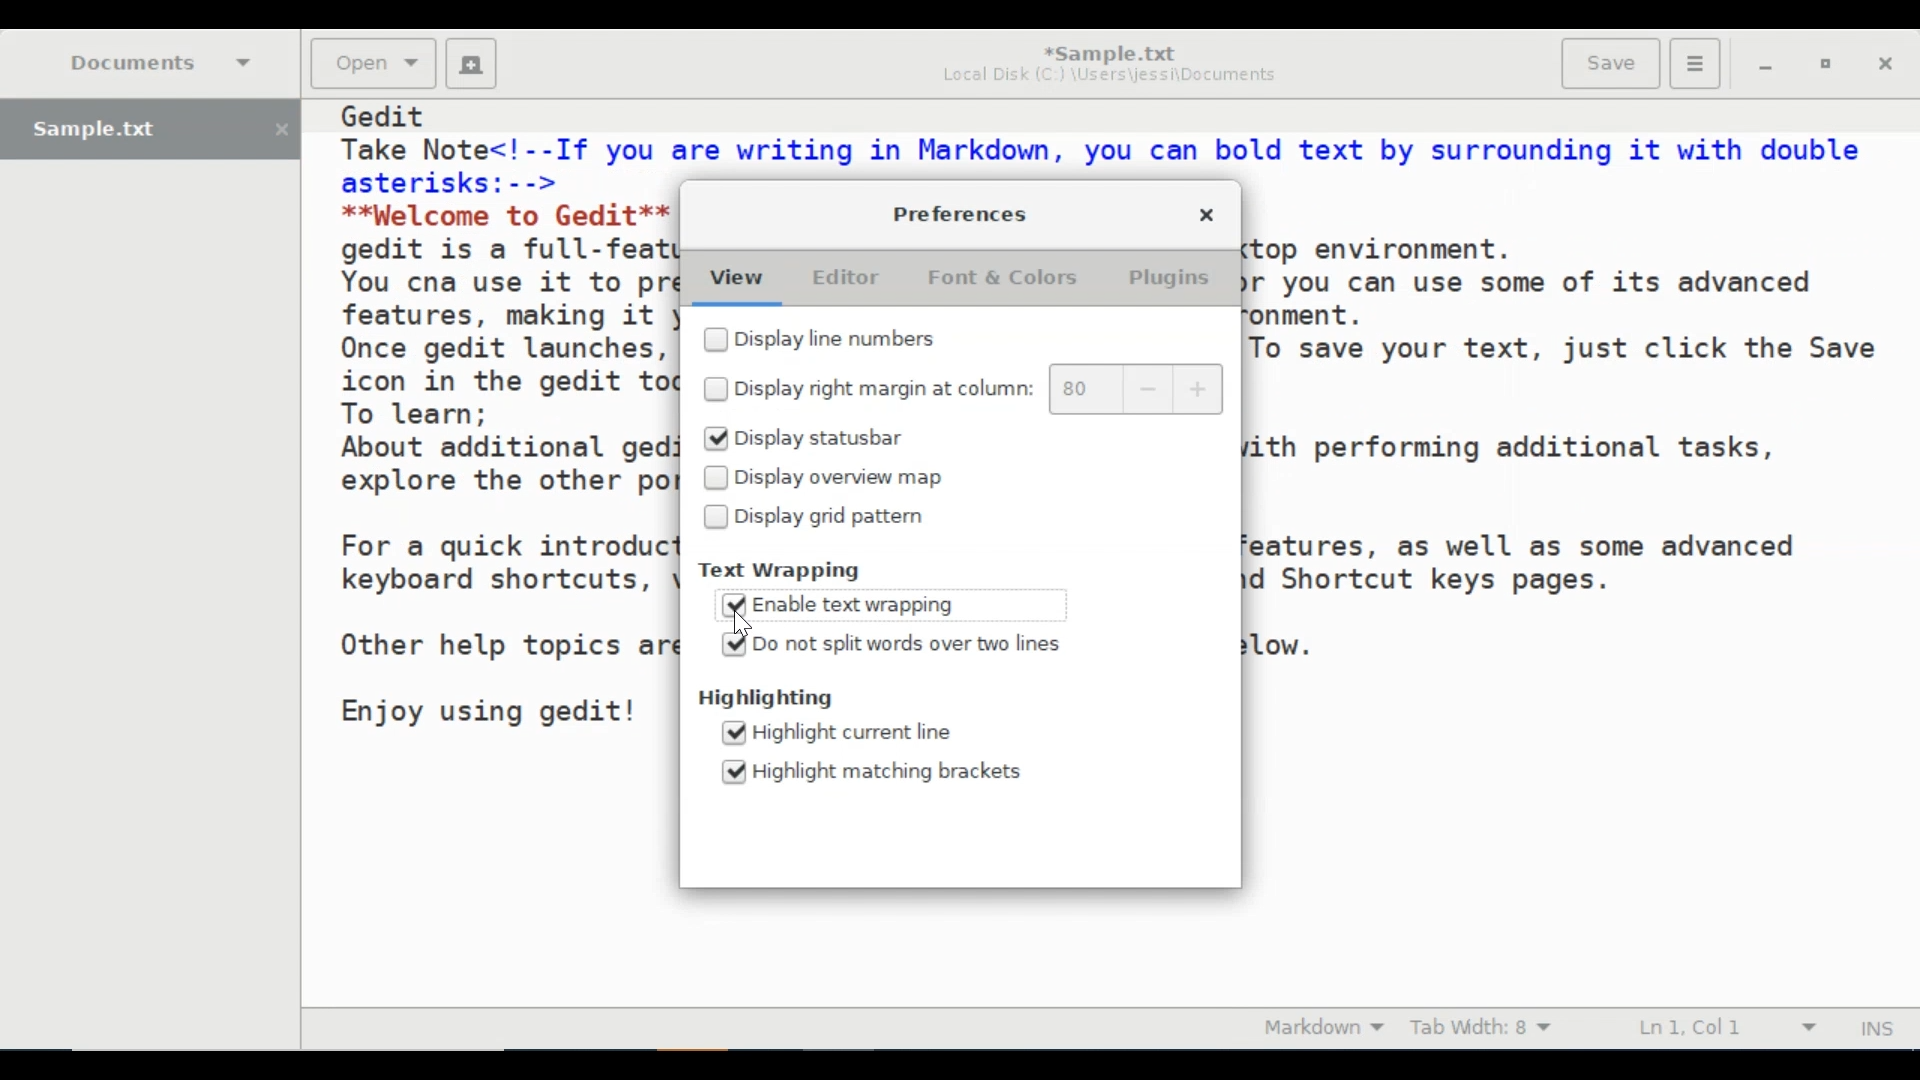 Image resolution: width=1920 pixels, height=1080 pixels. What do you see at coordinates (1204, 215) in the screenshot?
I see `Close` at bounding box center [1204, 215].